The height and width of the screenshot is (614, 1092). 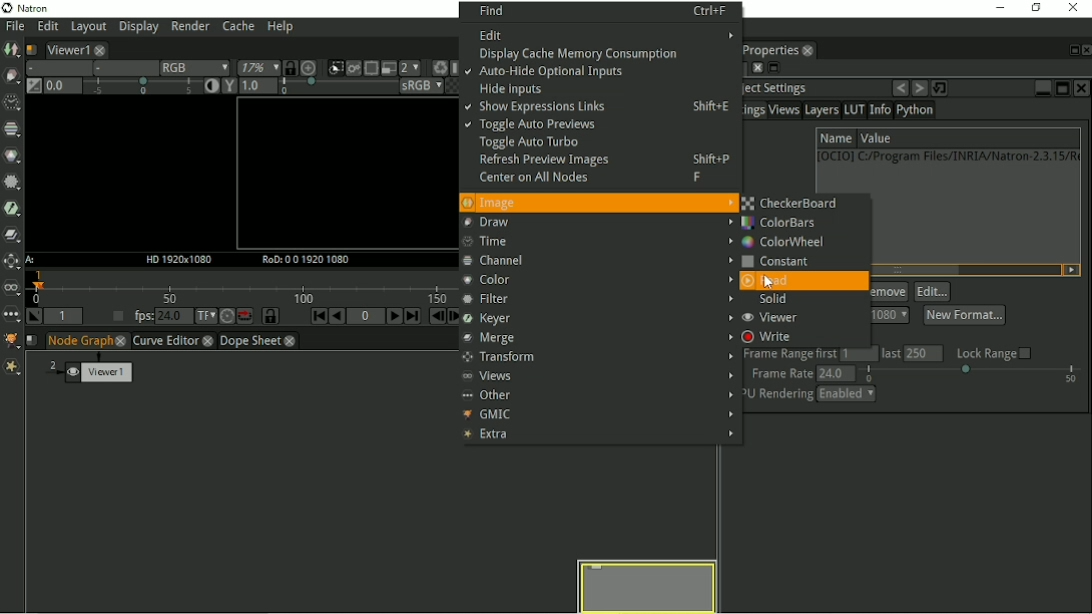 What do you see at coordinates (439, 67) in the screenshot?
I see `Force a new render` at bounding box center [439, 67].